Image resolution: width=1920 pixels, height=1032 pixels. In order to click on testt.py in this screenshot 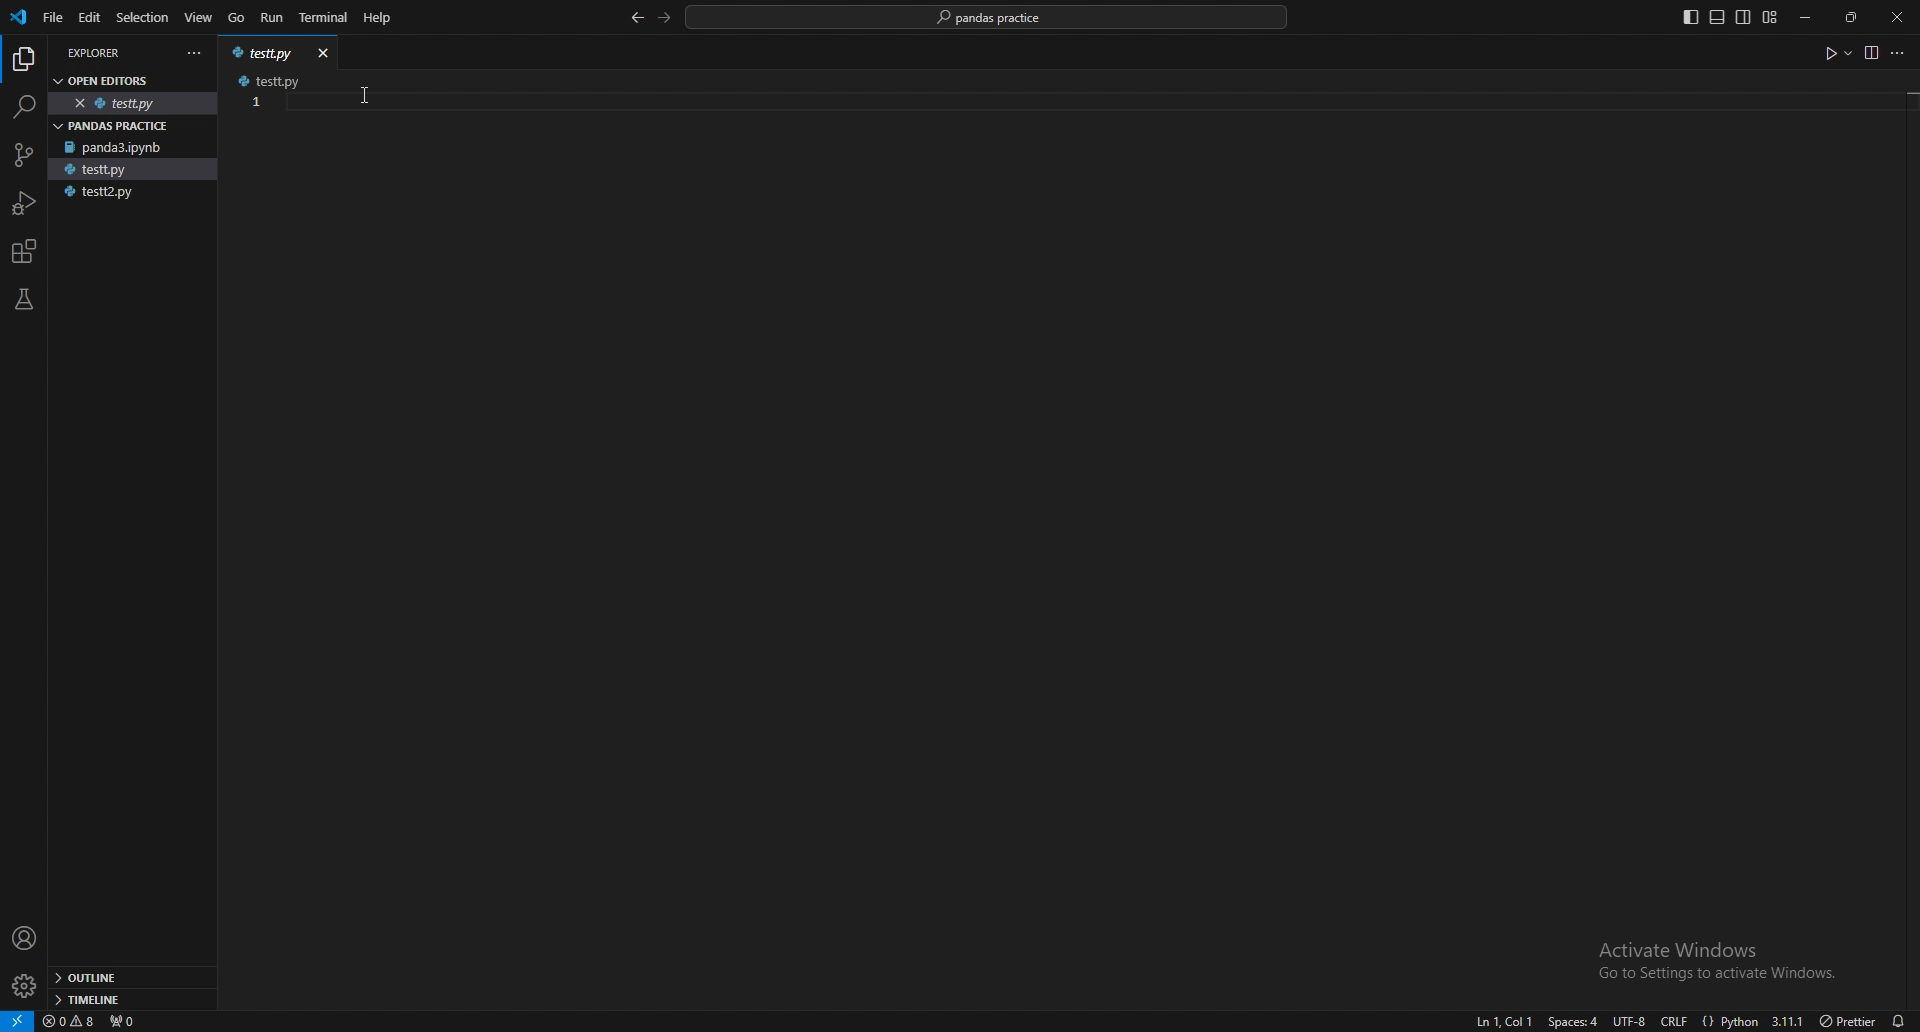, I will do `click(121, 102)`.